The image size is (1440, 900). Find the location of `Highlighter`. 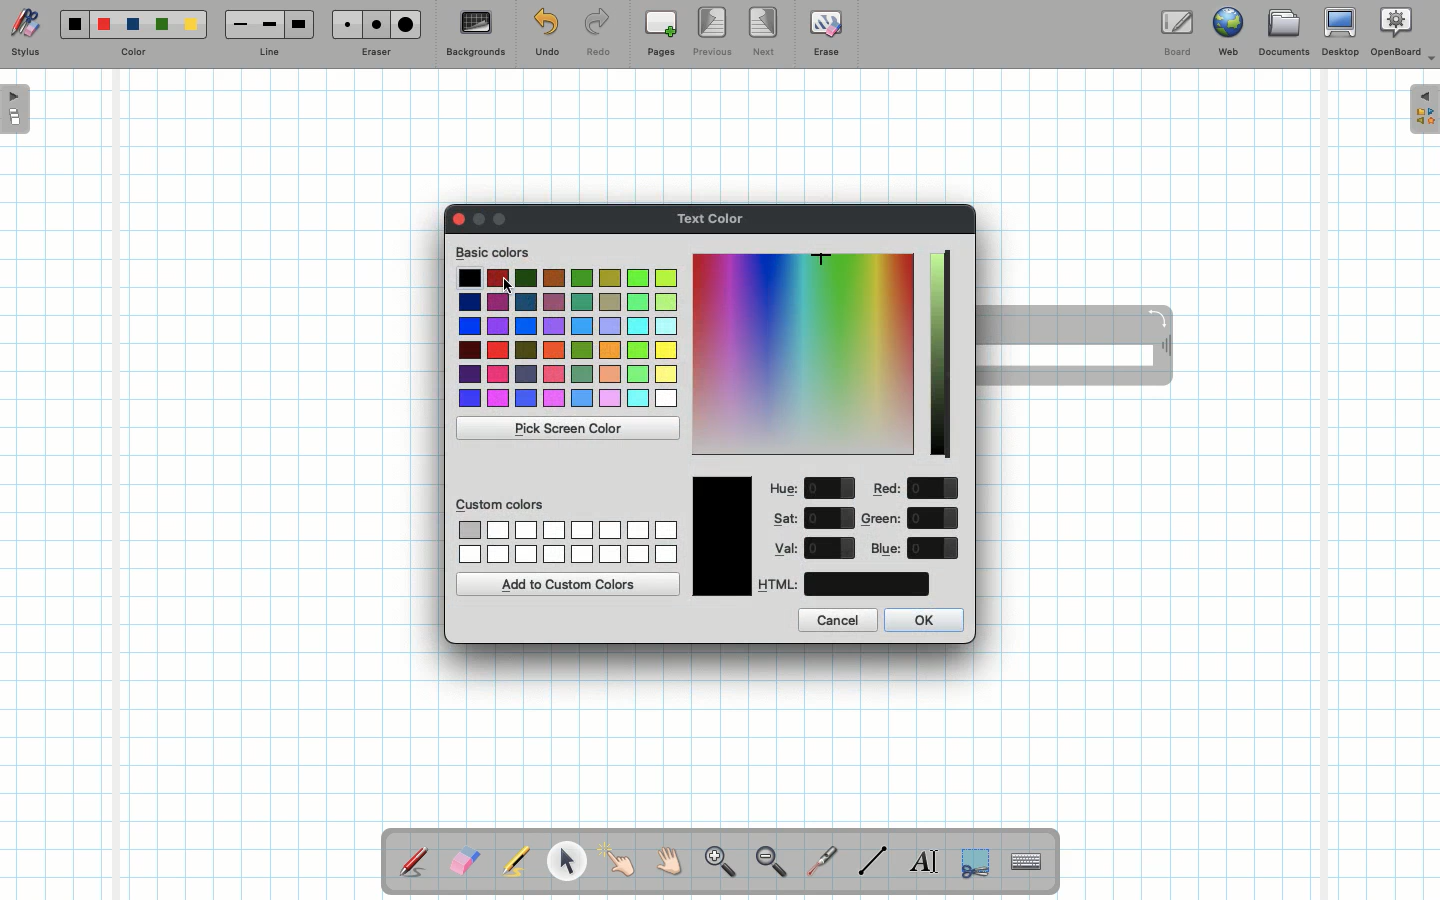

Highlighter is located at coordinates (514, 863).